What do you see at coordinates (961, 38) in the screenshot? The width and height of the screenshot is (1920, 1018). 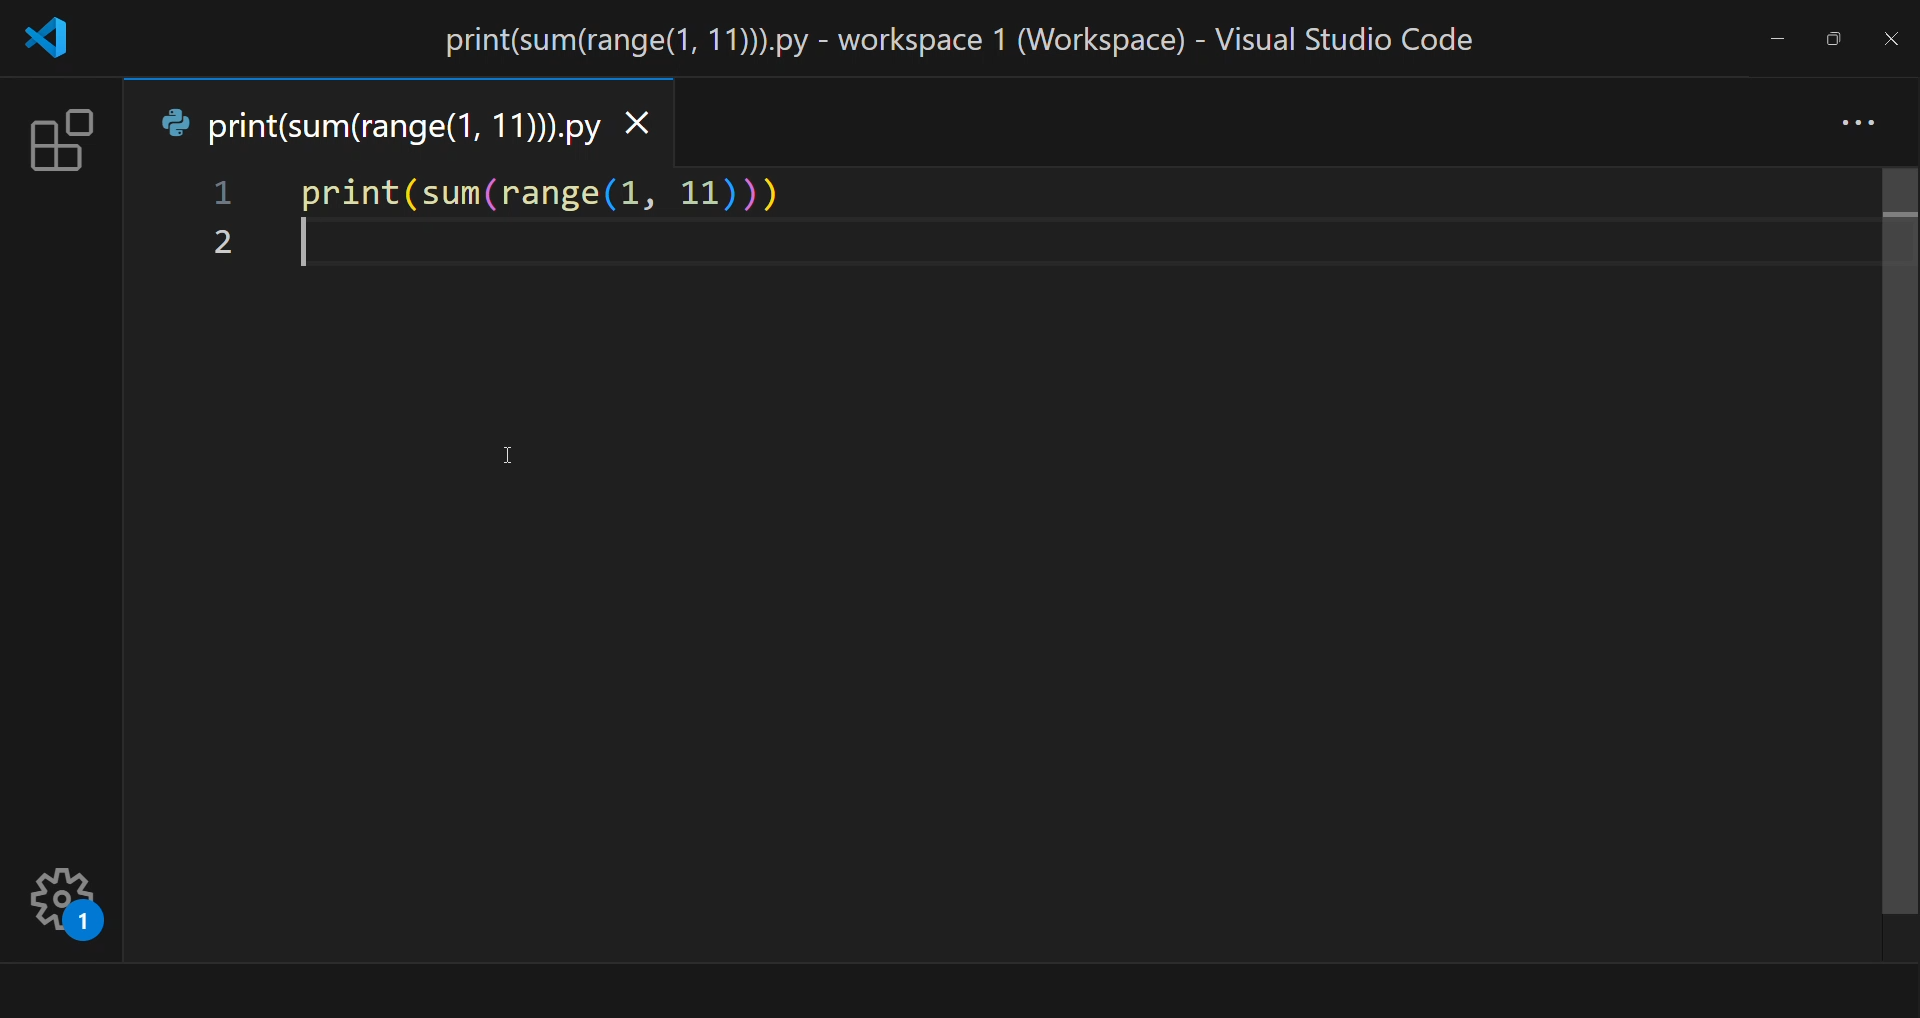 I see `title` at bounding box center [961, 38].